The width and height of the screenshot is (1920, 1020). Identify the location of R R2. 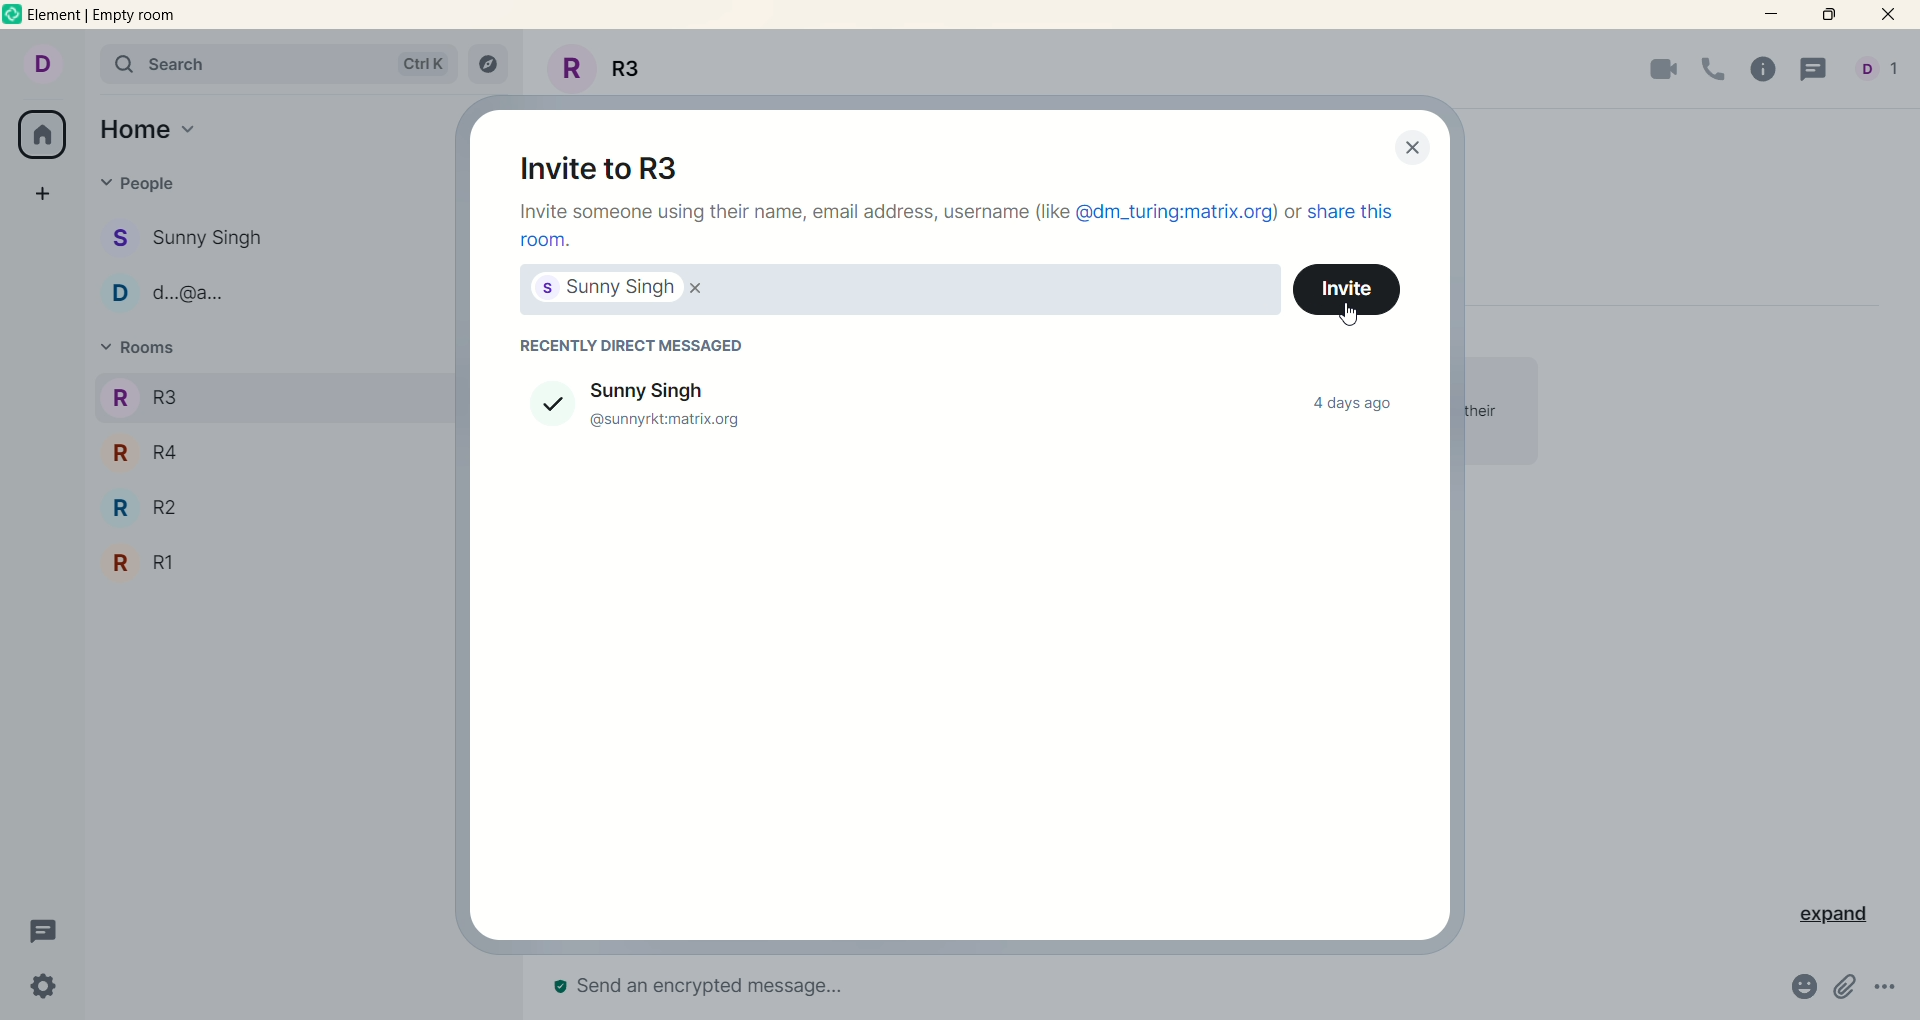
(145, 509).